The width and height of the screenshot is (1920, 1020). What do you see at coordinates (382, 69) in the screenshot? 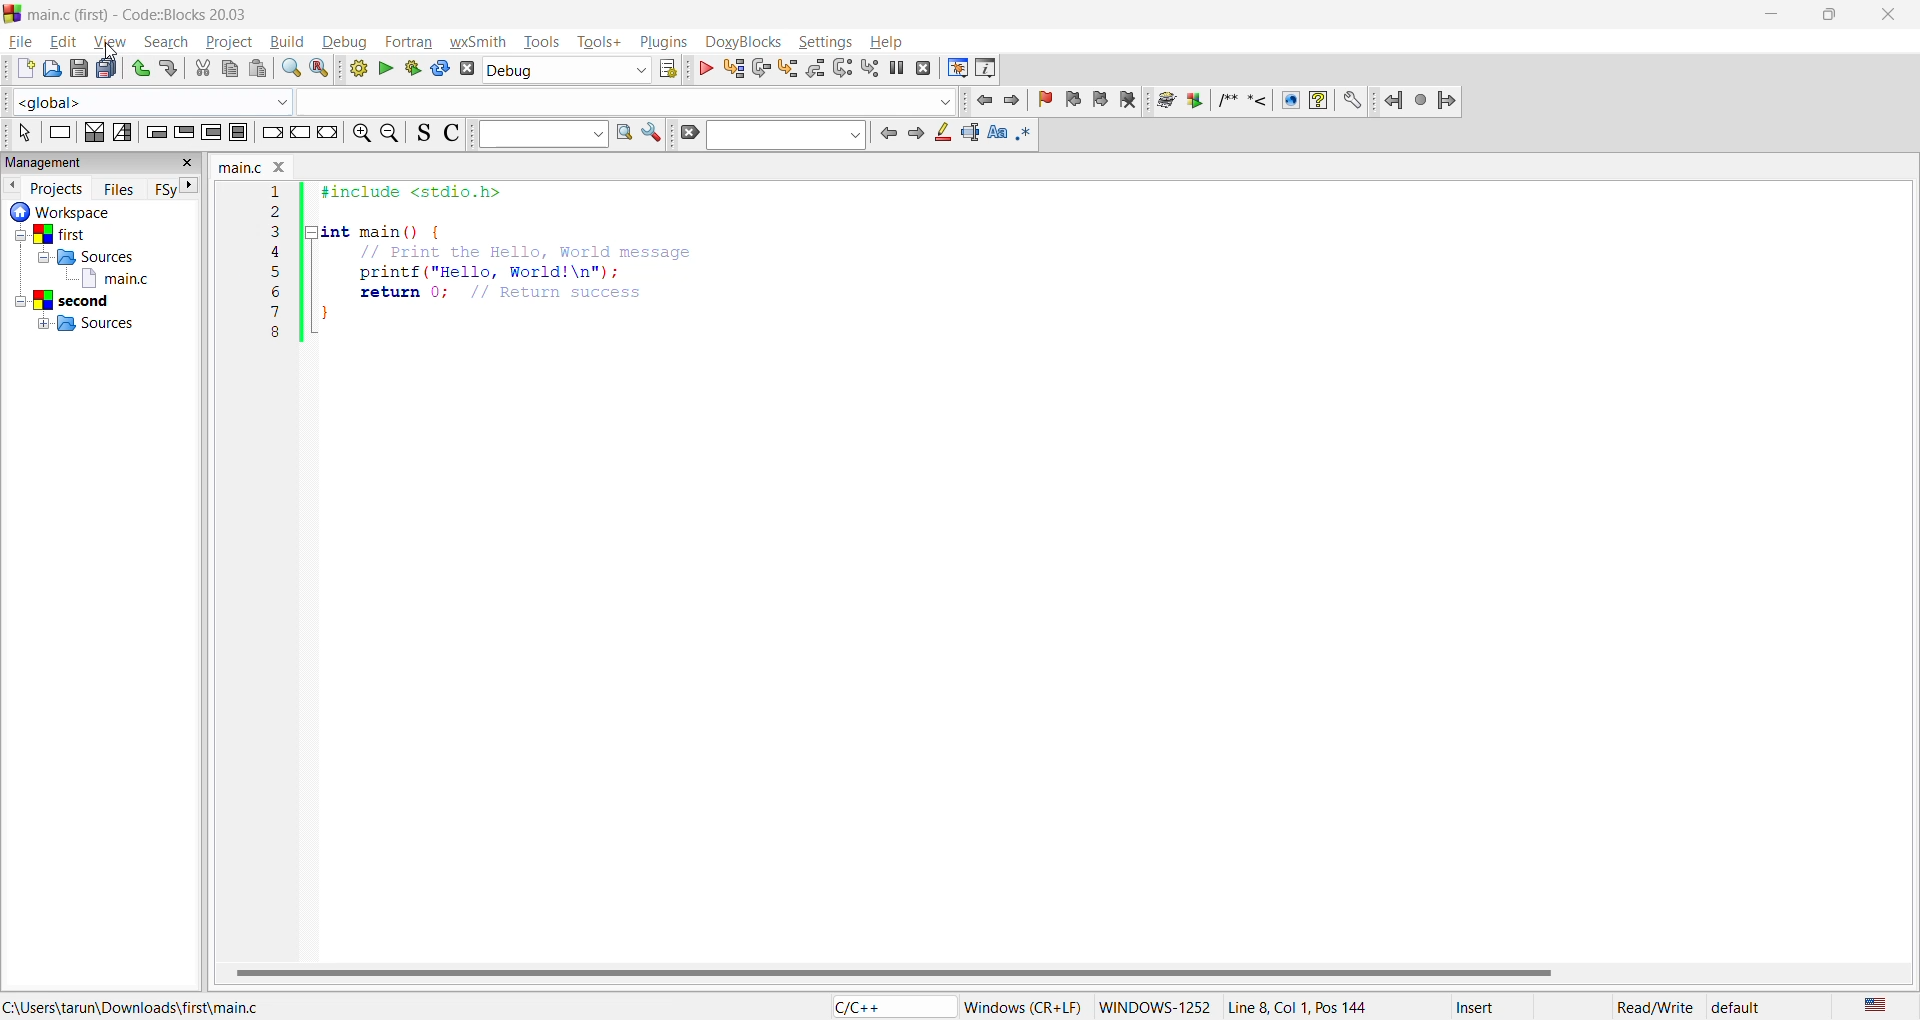
I see `run` at bounding box center [382, 69].